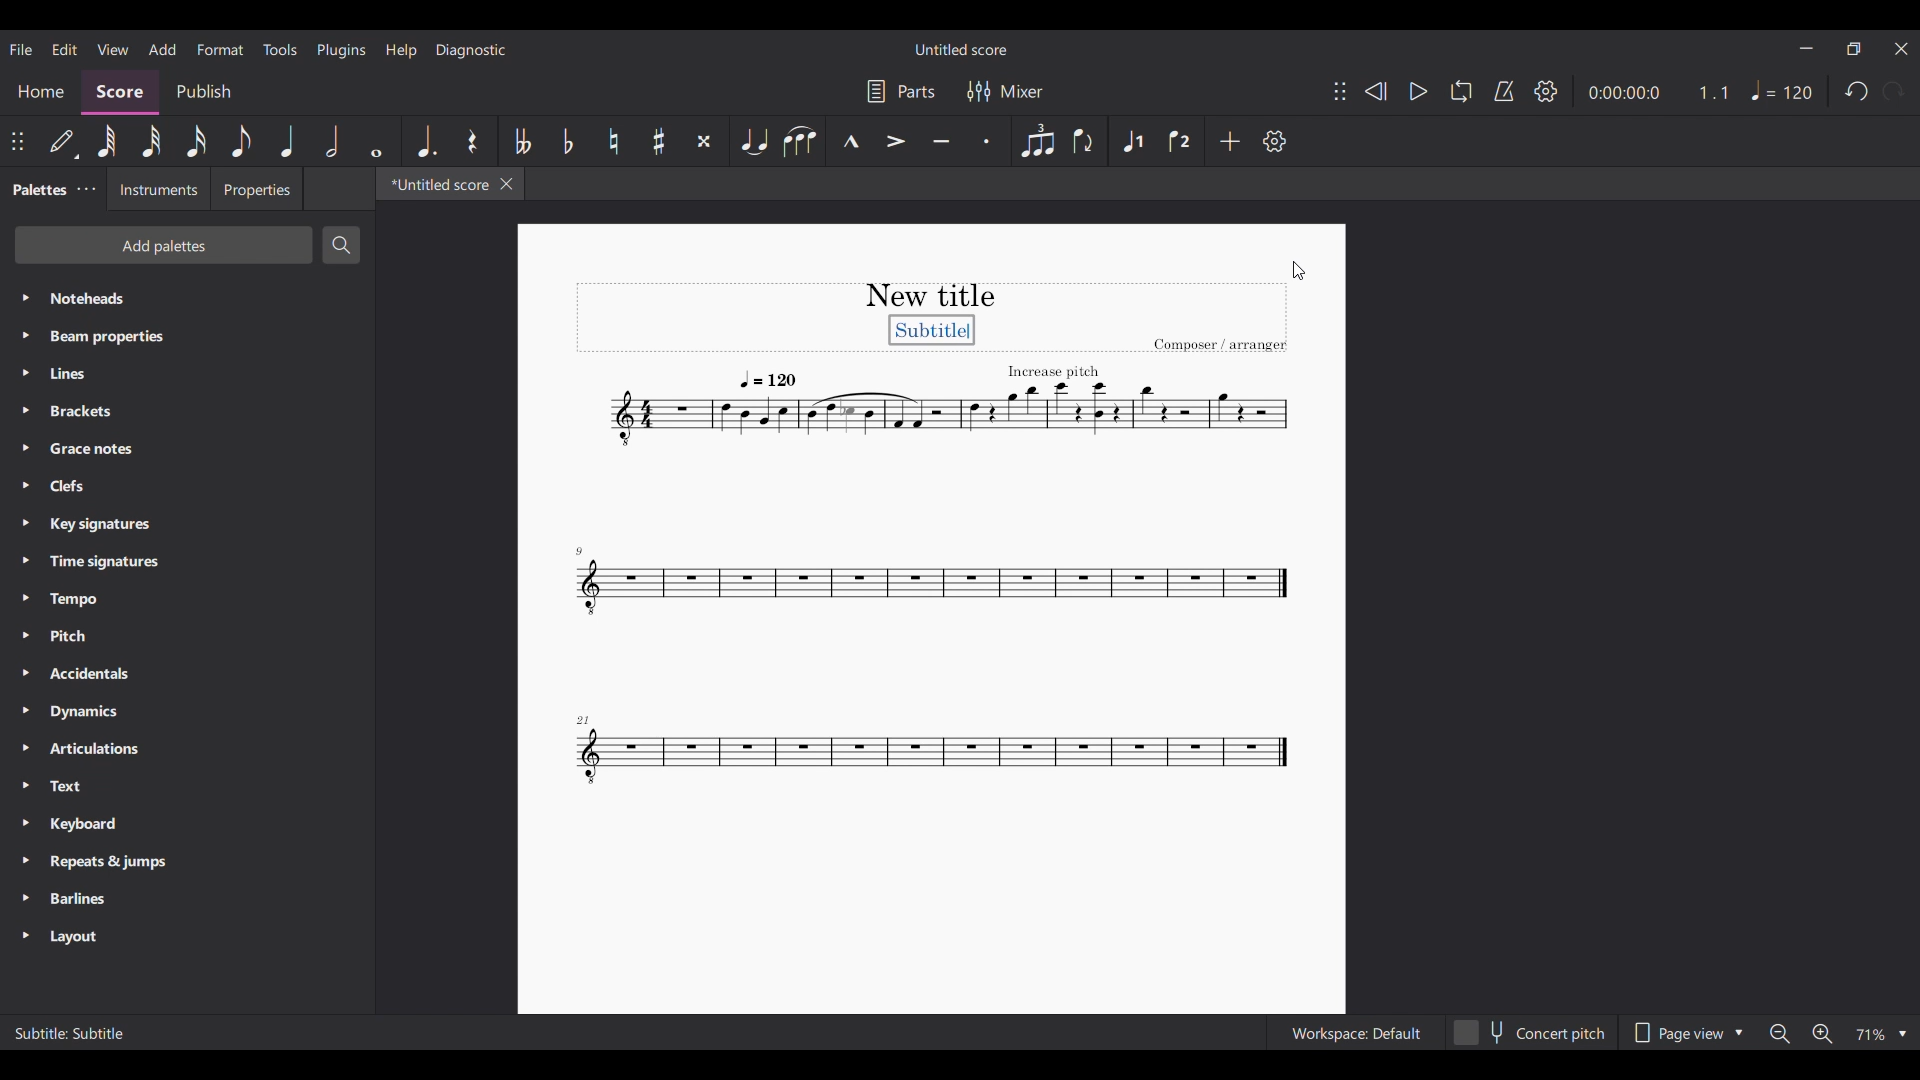  What do you see at coordinates (1532, 1032) in the screenshot?
I see `Concert pitch toggle` at bounding box center [1532, 1032].